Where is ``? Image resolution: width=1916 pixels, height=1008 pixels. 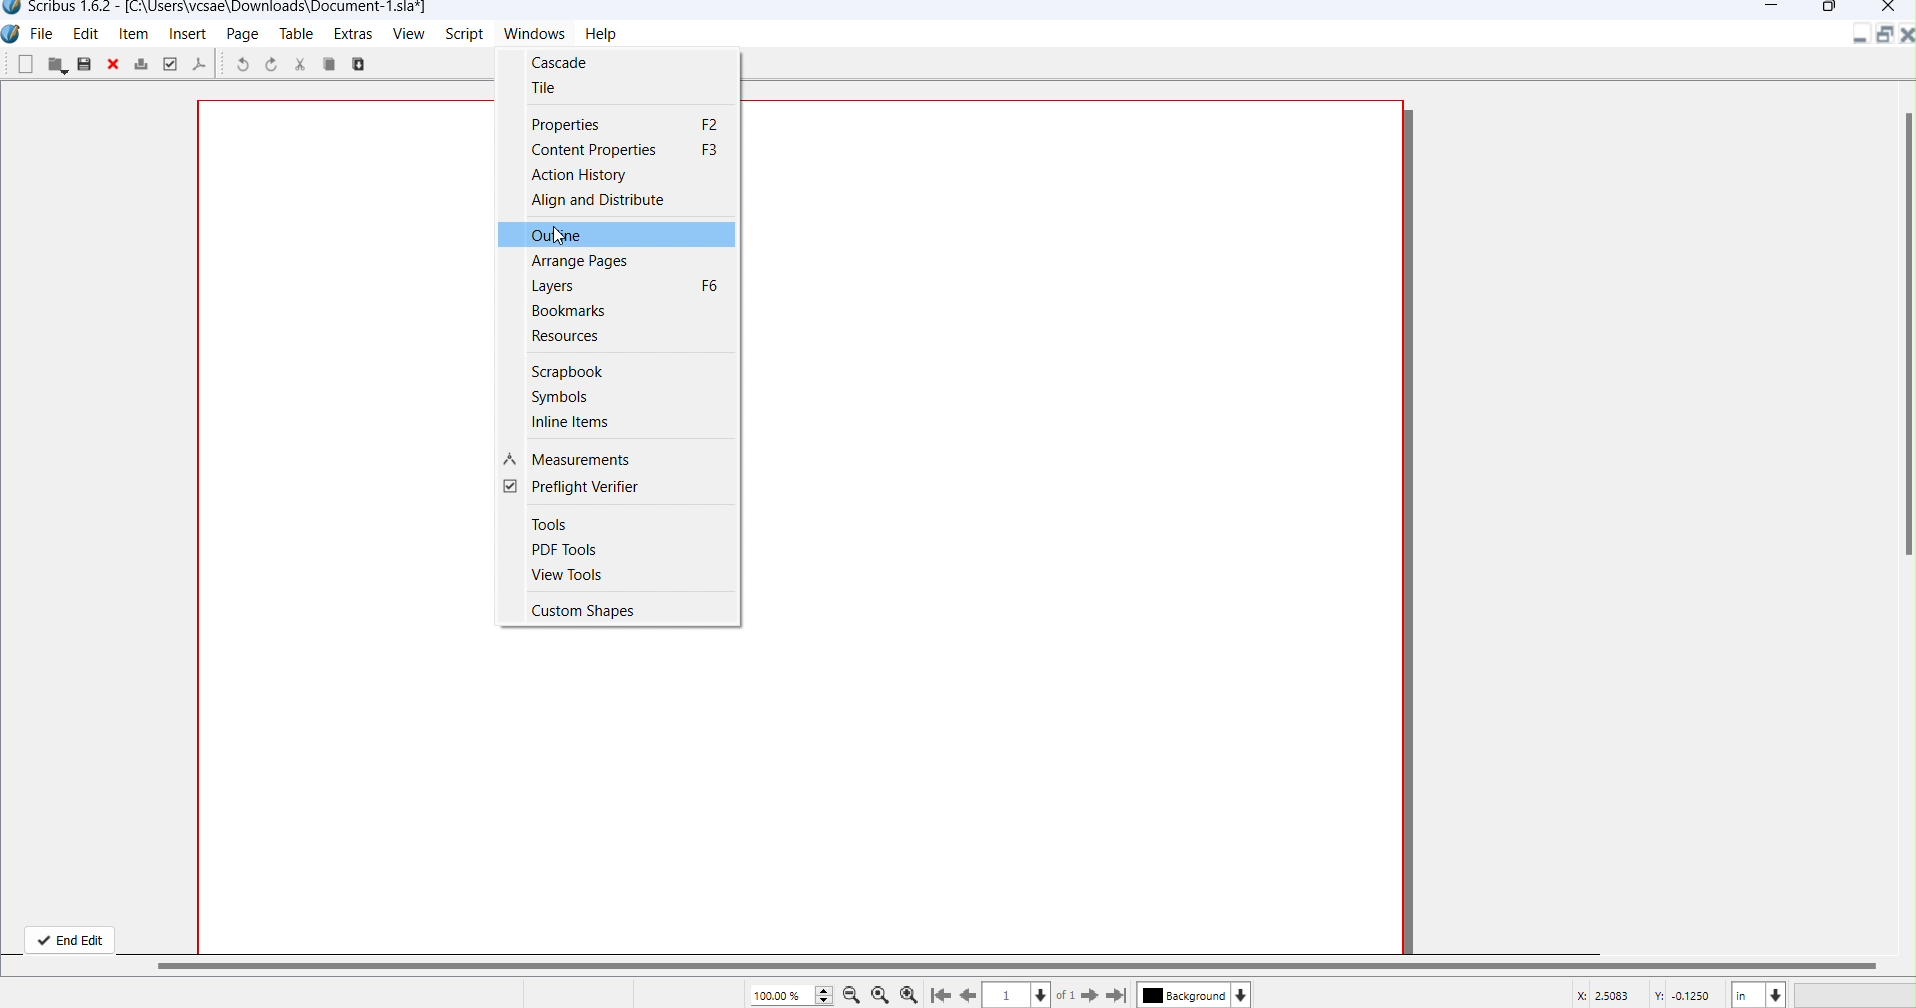  is located at coordinates (409, 35).